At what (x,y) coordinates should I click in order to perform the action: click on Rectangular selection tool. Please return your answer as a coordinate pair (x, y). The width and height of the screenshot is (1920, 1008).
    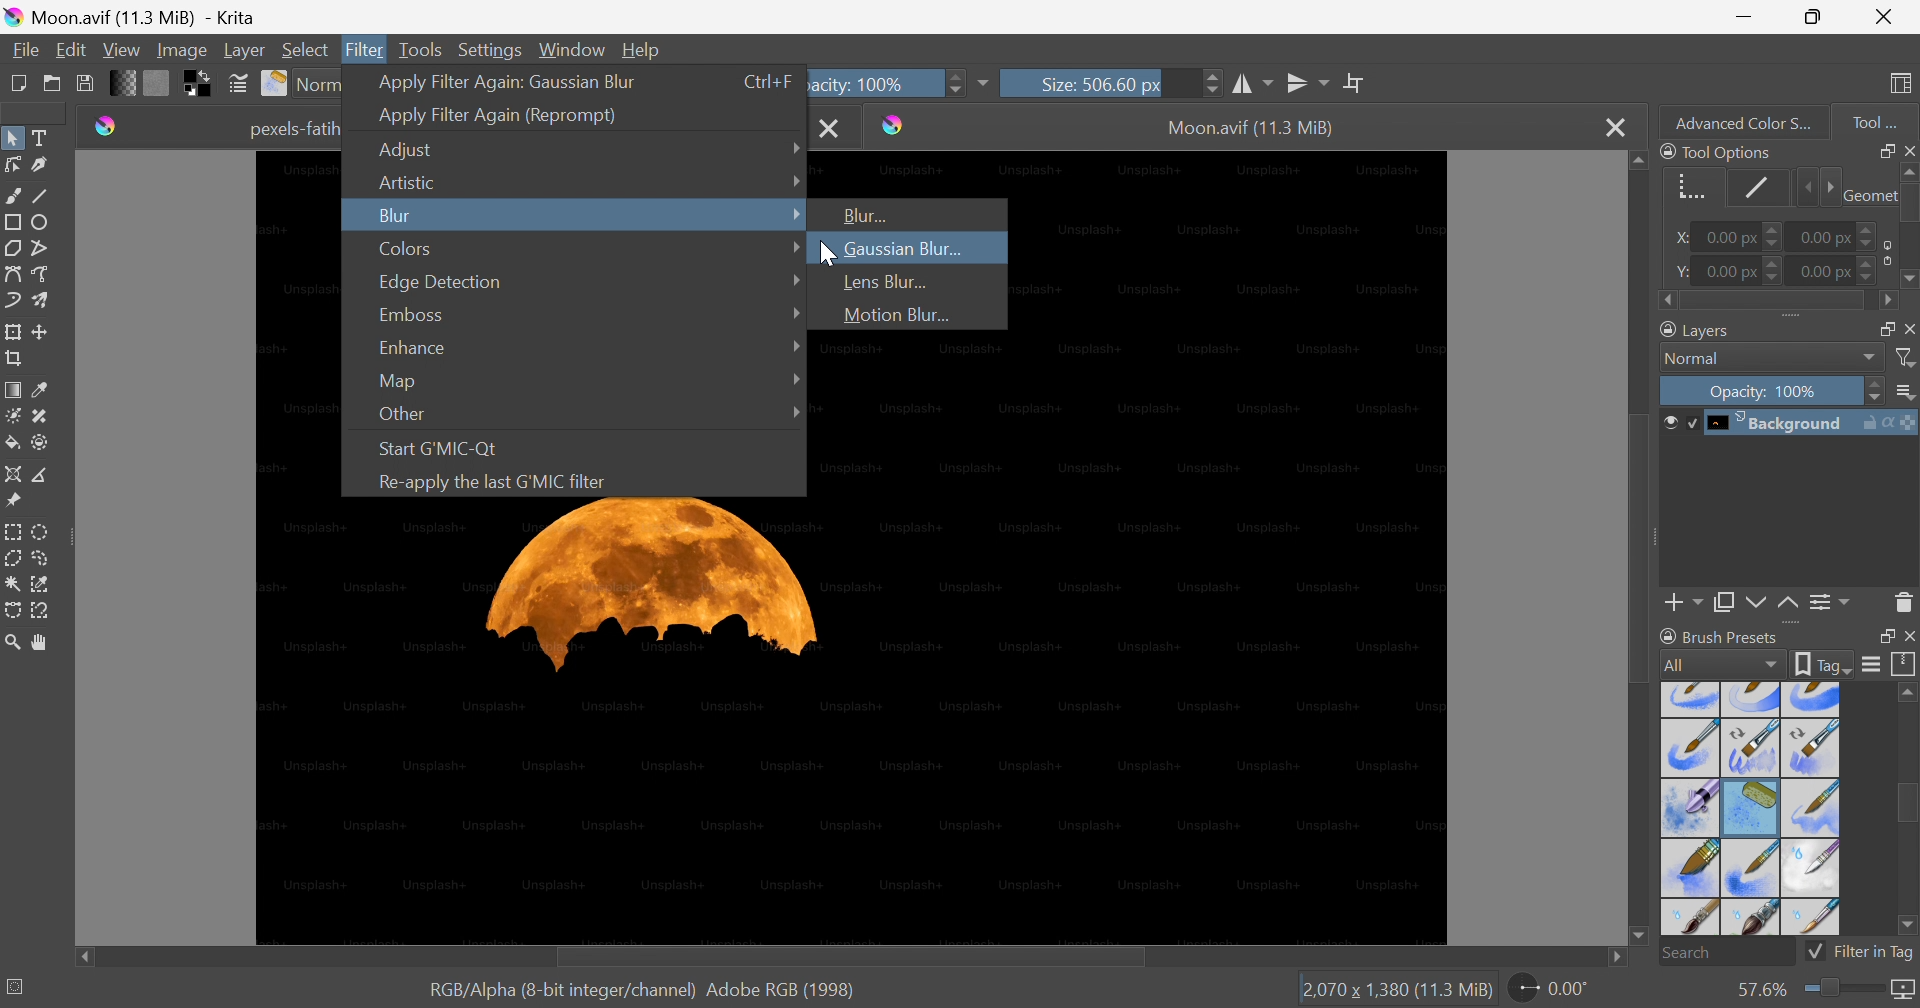
    Looking at the image, I should click on (15, 532).